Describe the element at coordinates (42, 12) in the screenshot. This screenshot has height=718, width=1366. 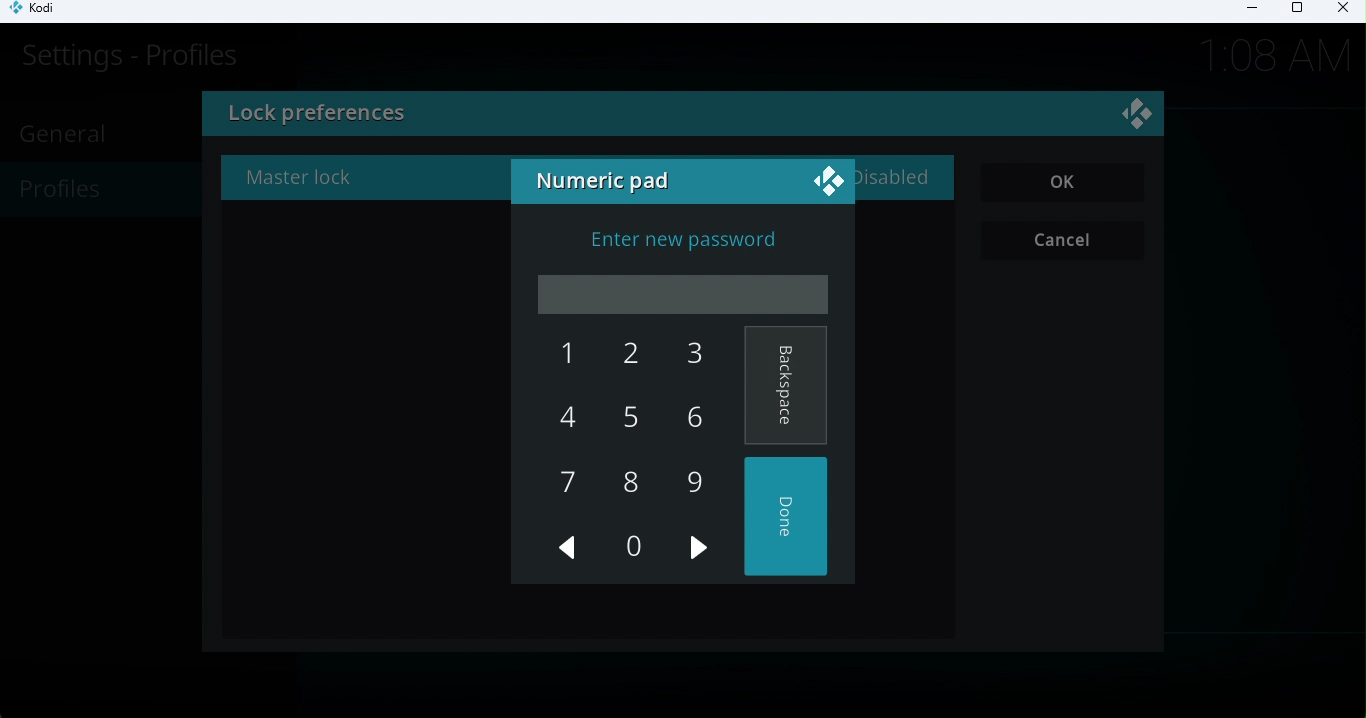
I see `Kodi icon` at that location.